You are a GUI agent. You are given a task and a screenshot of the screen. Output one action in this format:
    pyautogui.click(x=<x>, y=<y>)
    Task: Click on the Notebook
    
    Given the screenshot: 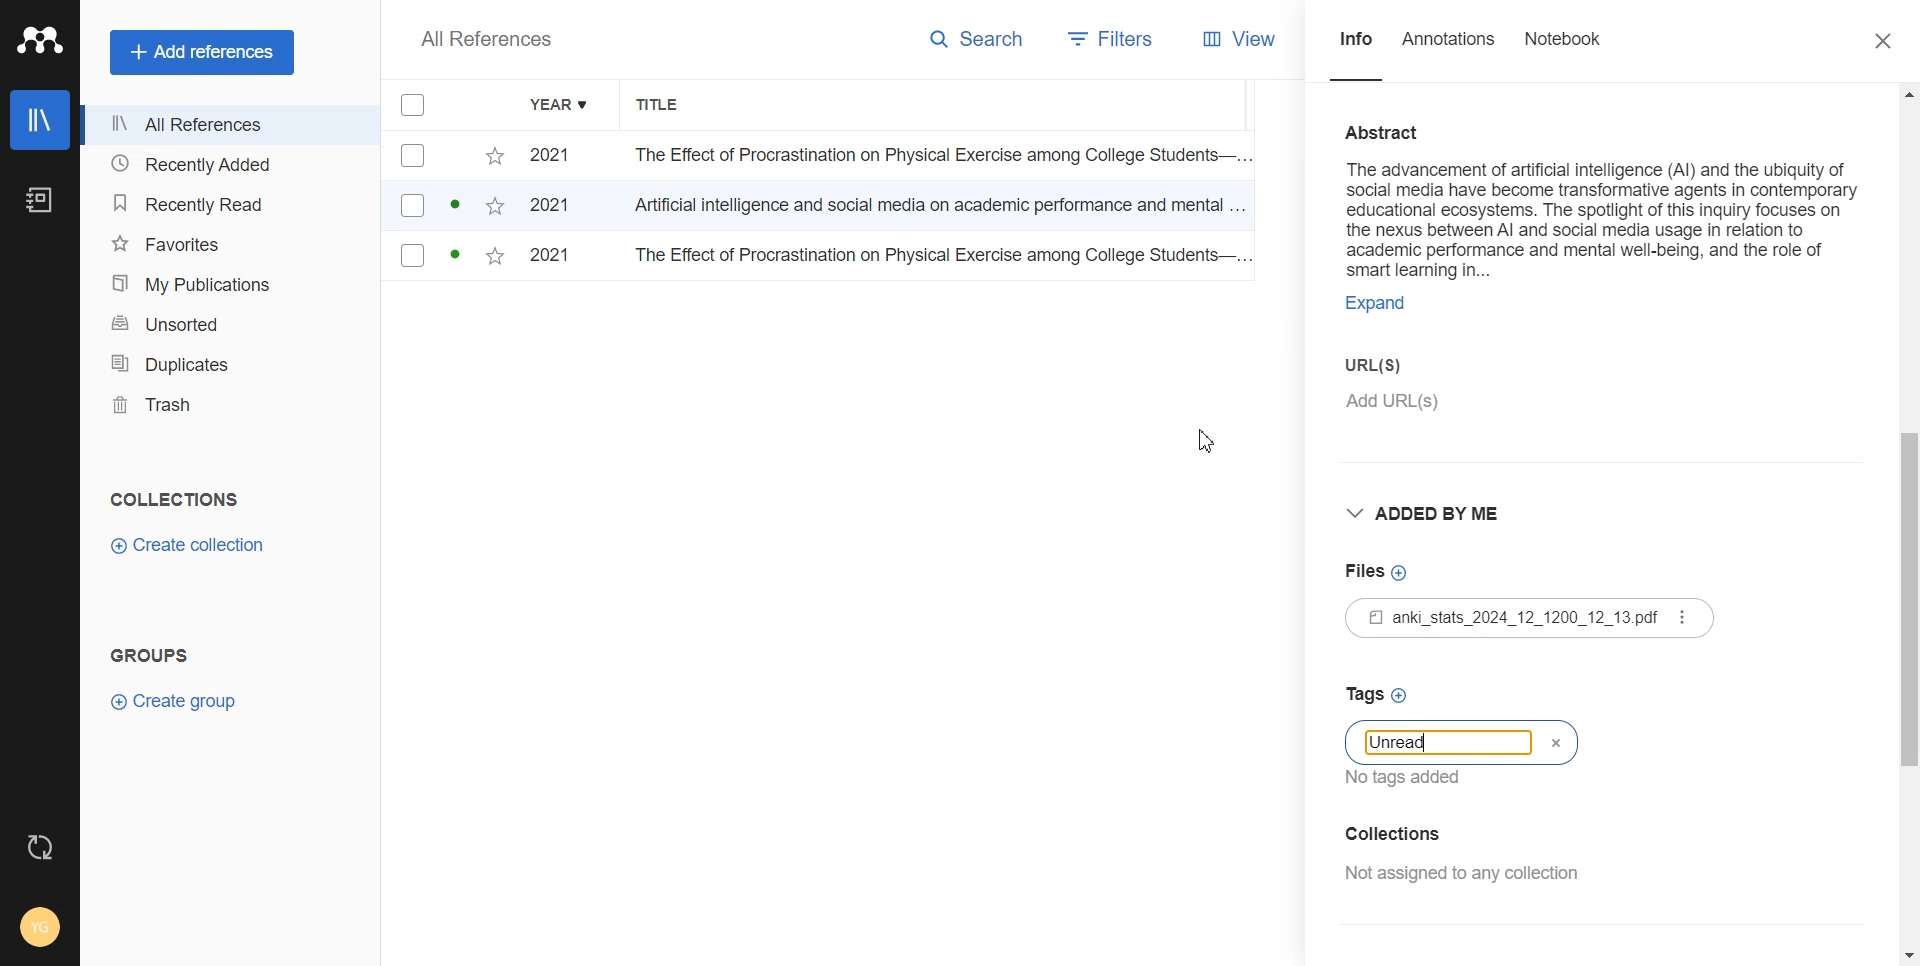 What is the action you would take?
    pyautogui.click(x=39, y=201)
    